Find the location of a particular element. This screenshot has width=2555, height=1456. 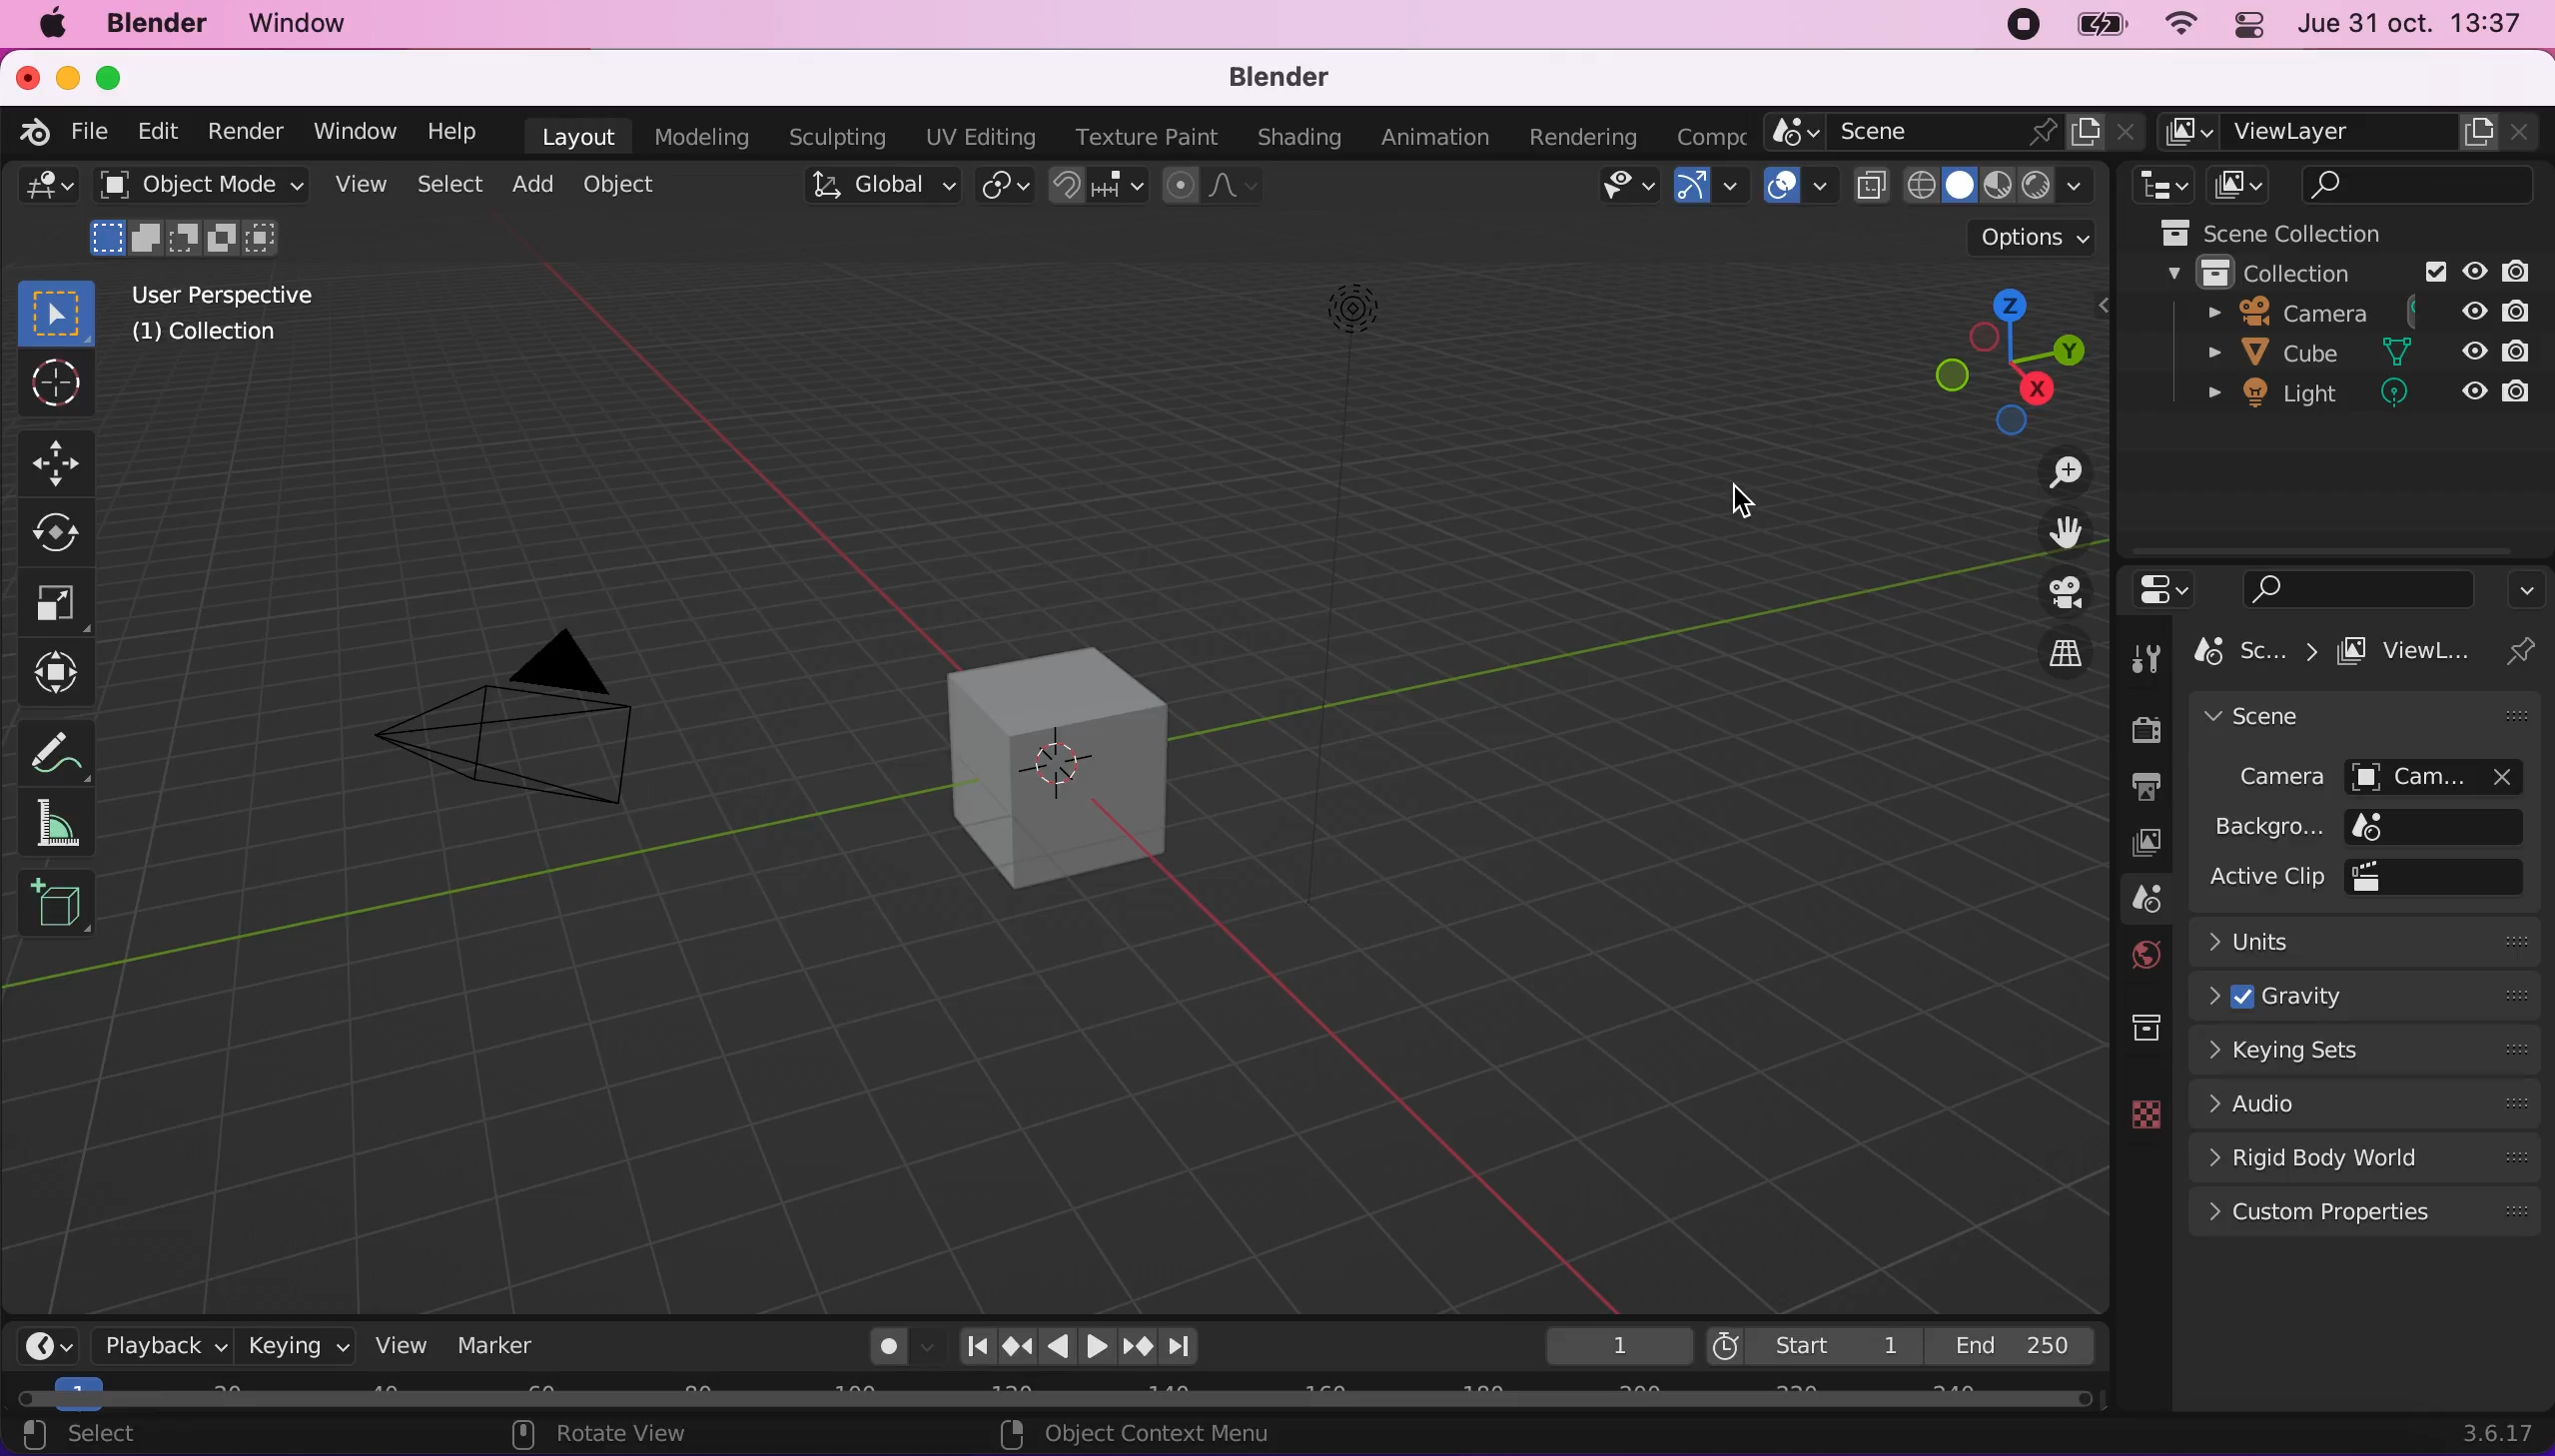

current frame is located at coordinates (1614, 1345).